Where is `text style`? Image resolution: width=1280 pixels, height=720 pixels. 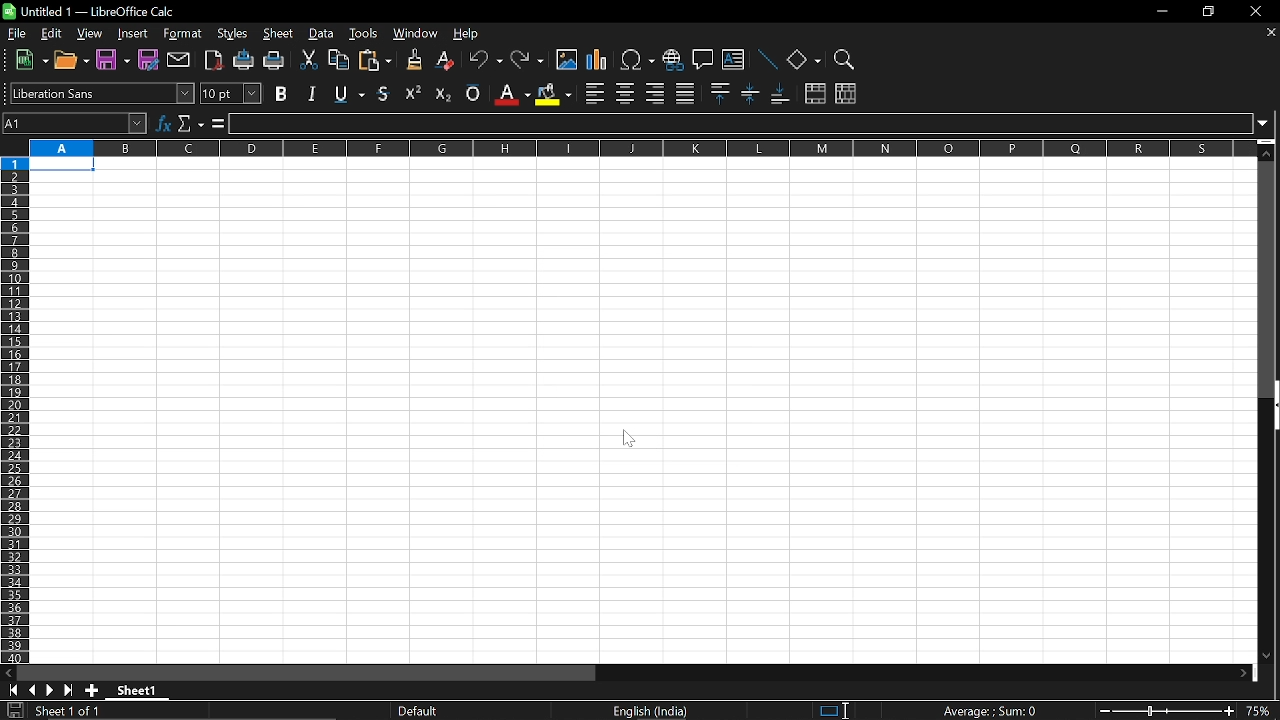
text style is located at coordinates (102, 93).